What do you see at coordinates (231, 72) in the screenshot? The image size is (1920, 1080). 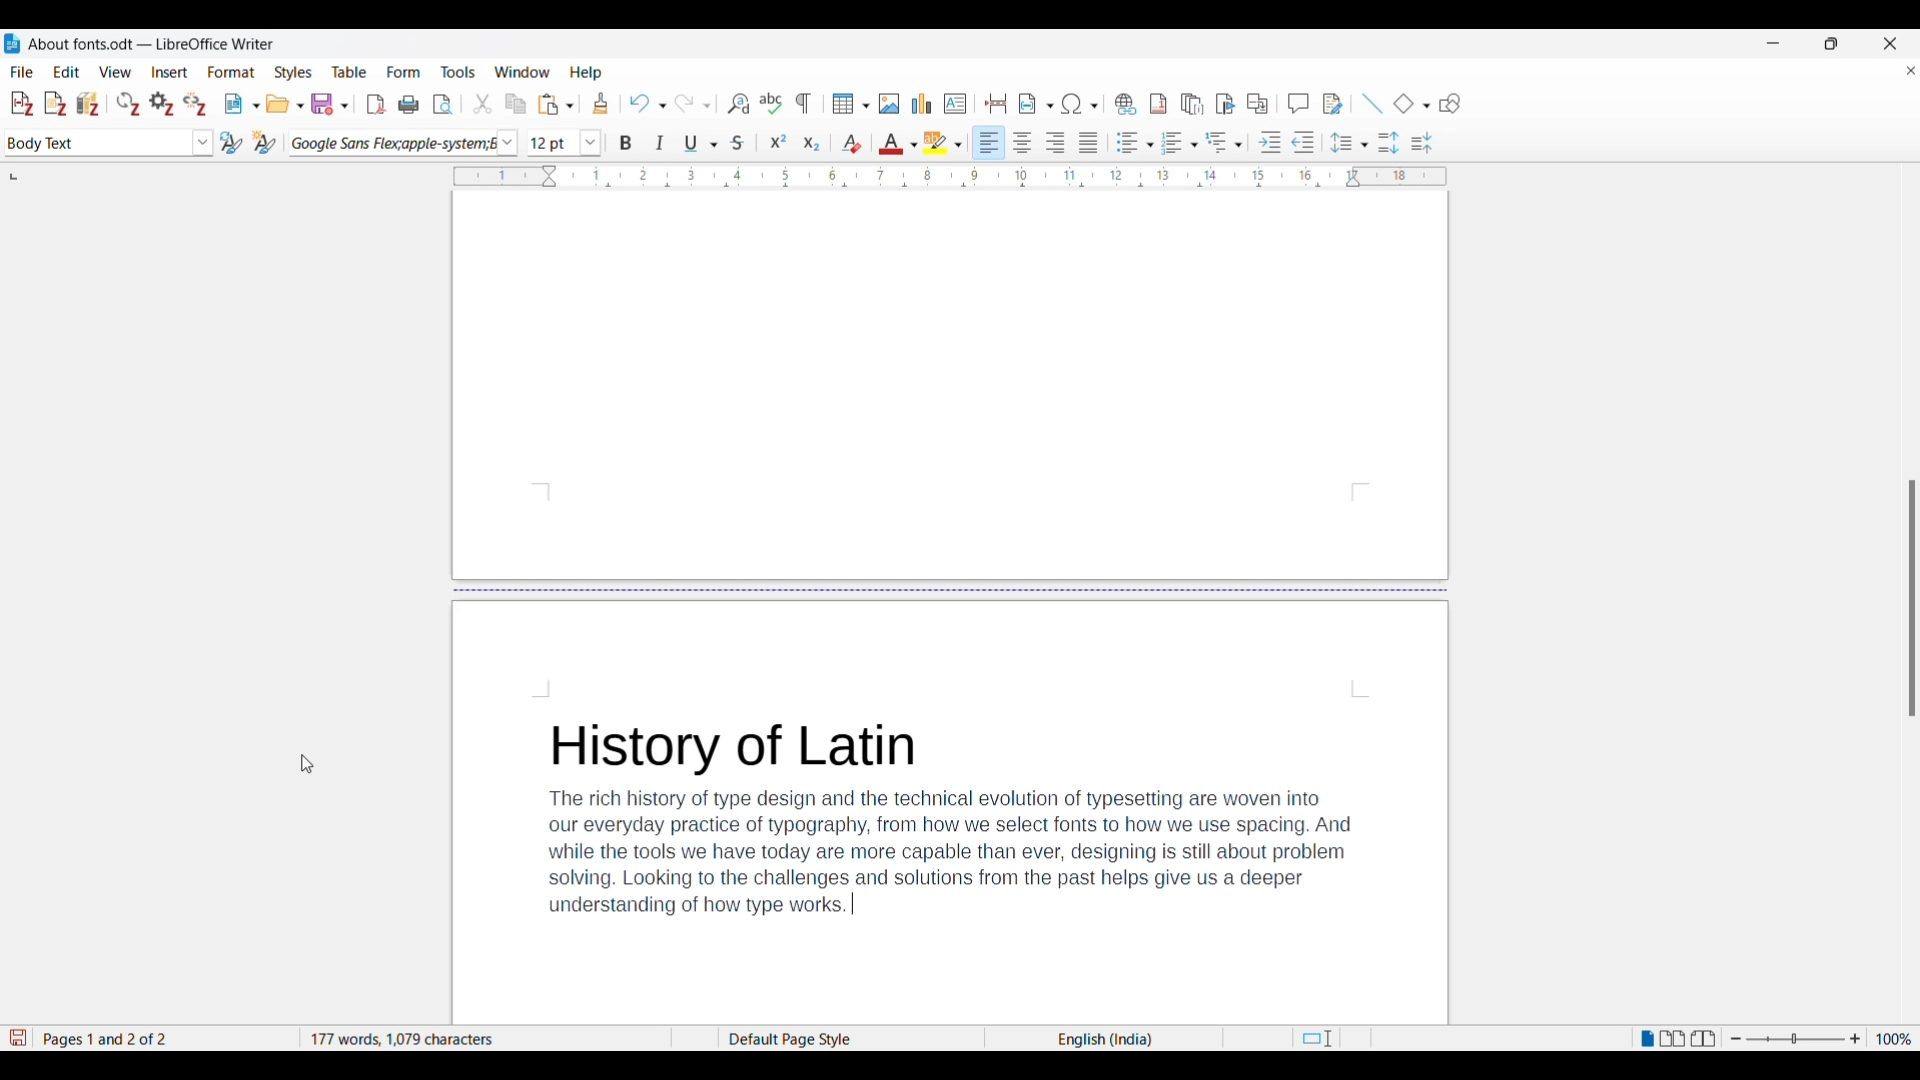 I see `Format menu` at bounding box center [231, 72].